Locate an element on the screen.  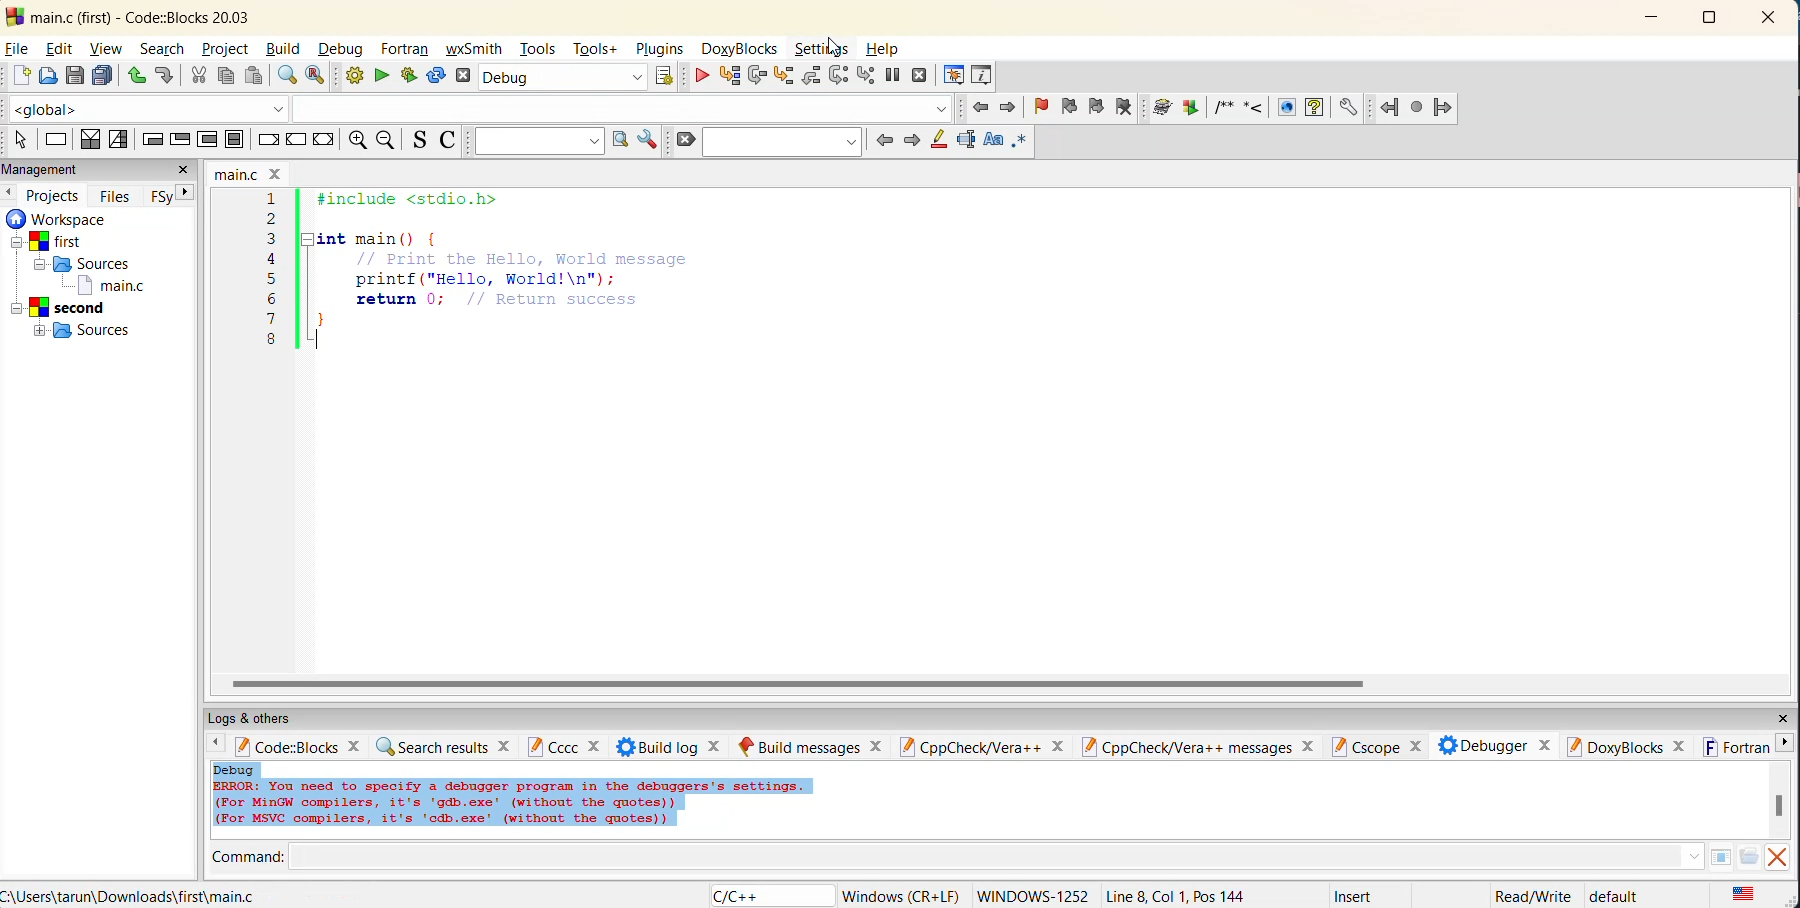
build log is located at coordinates (672, 745).